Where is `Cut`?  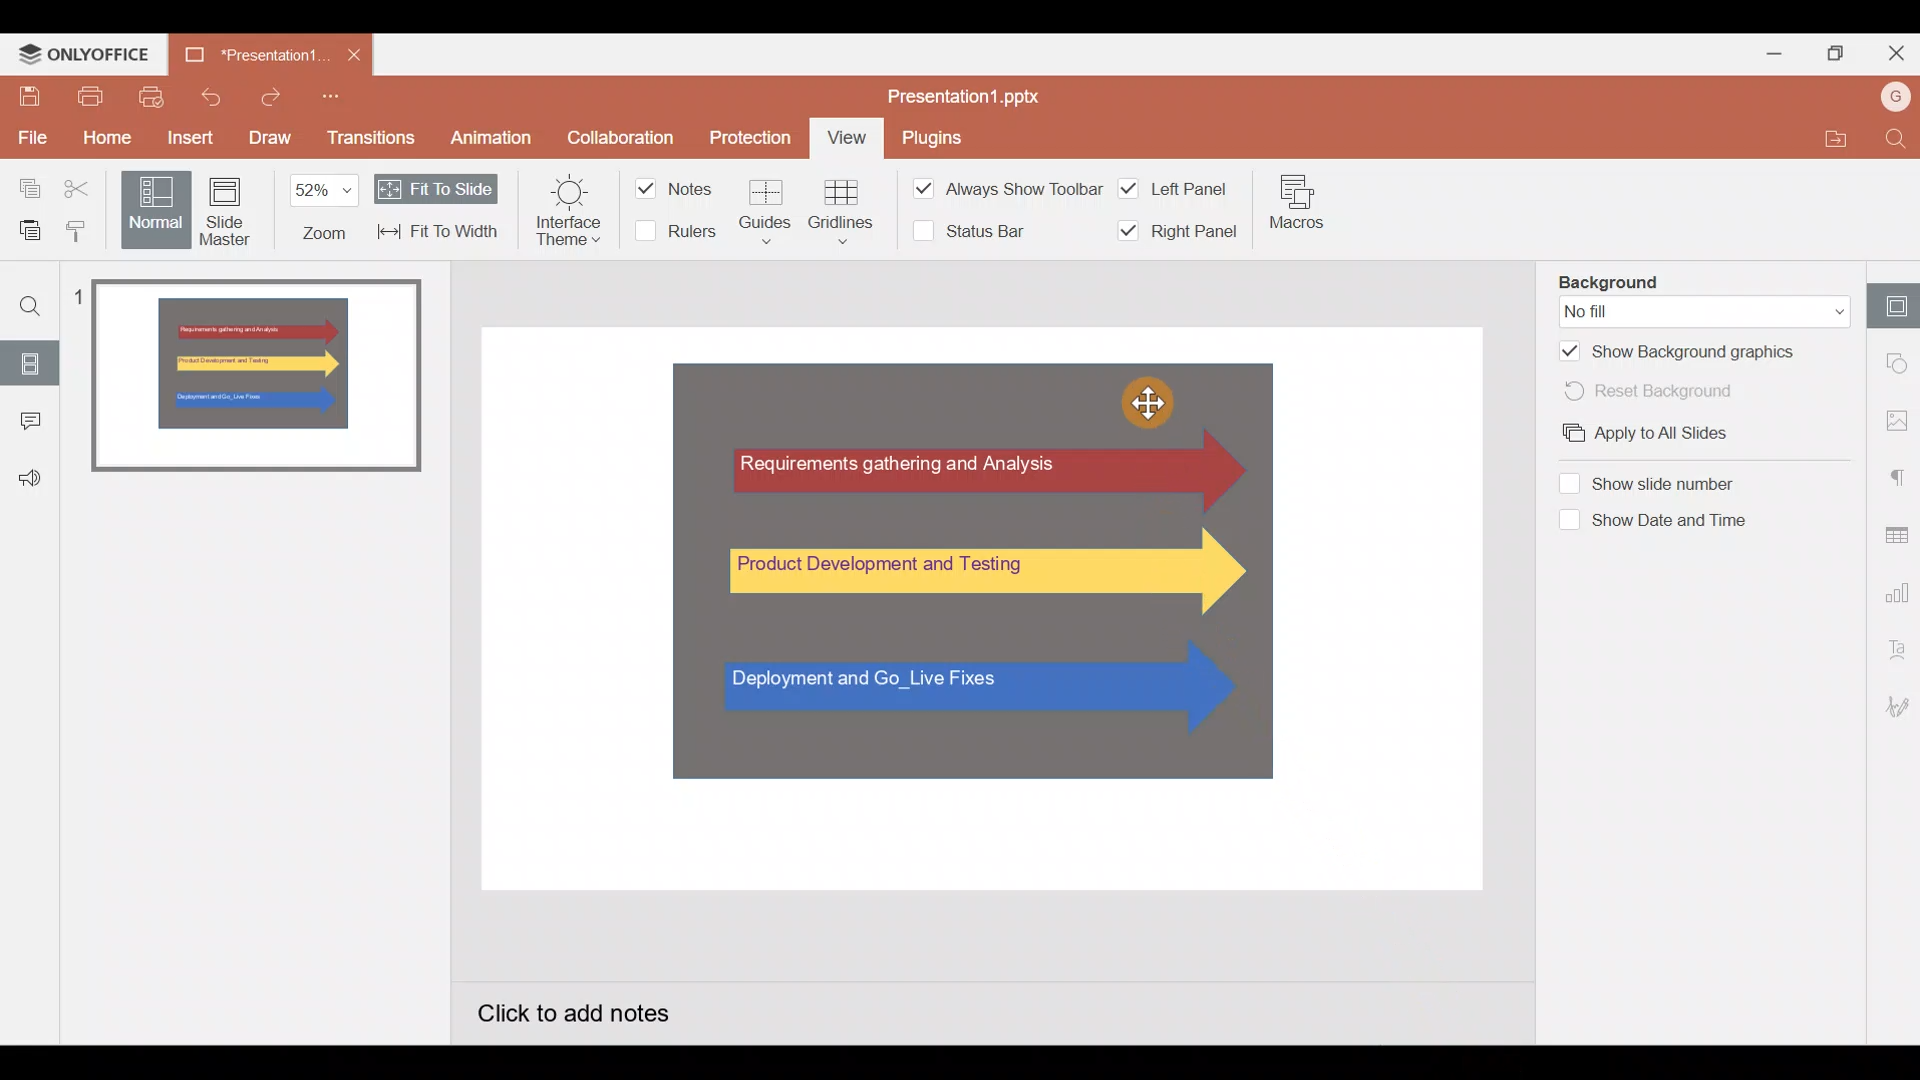 Cut is located at coordinates (83, 186).